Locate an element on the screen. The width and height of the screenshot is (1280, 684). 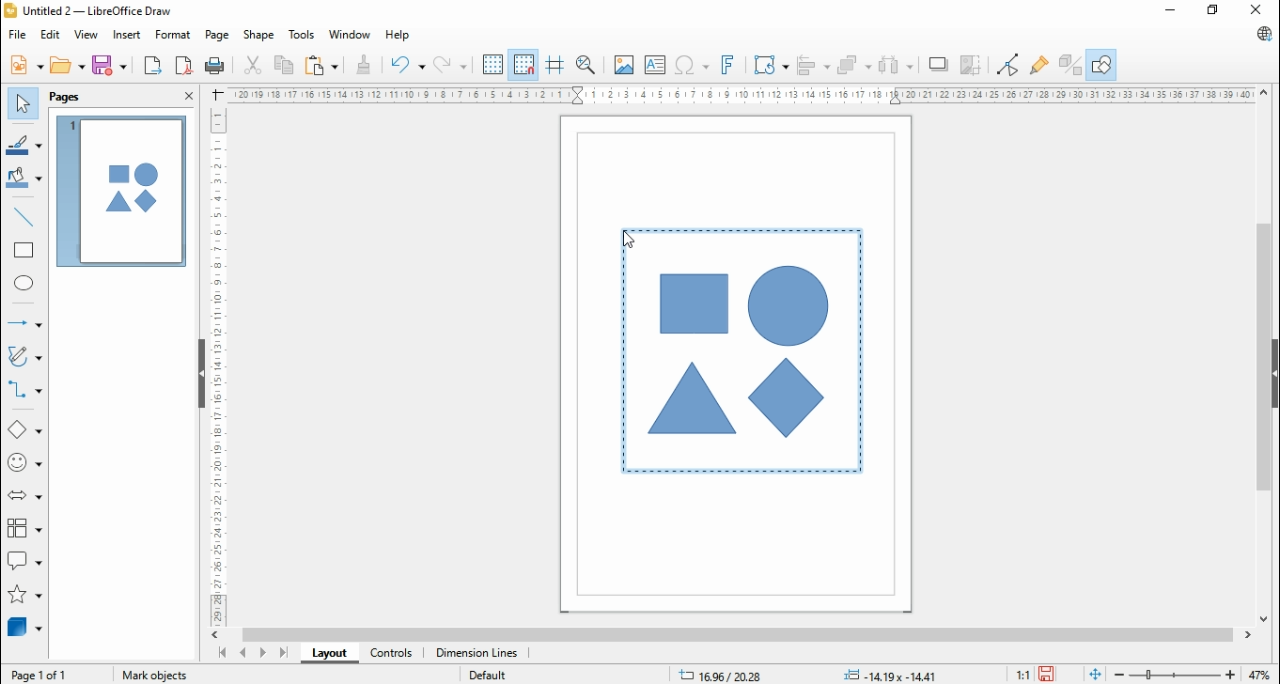
insert is located at coordinates (126, 35).